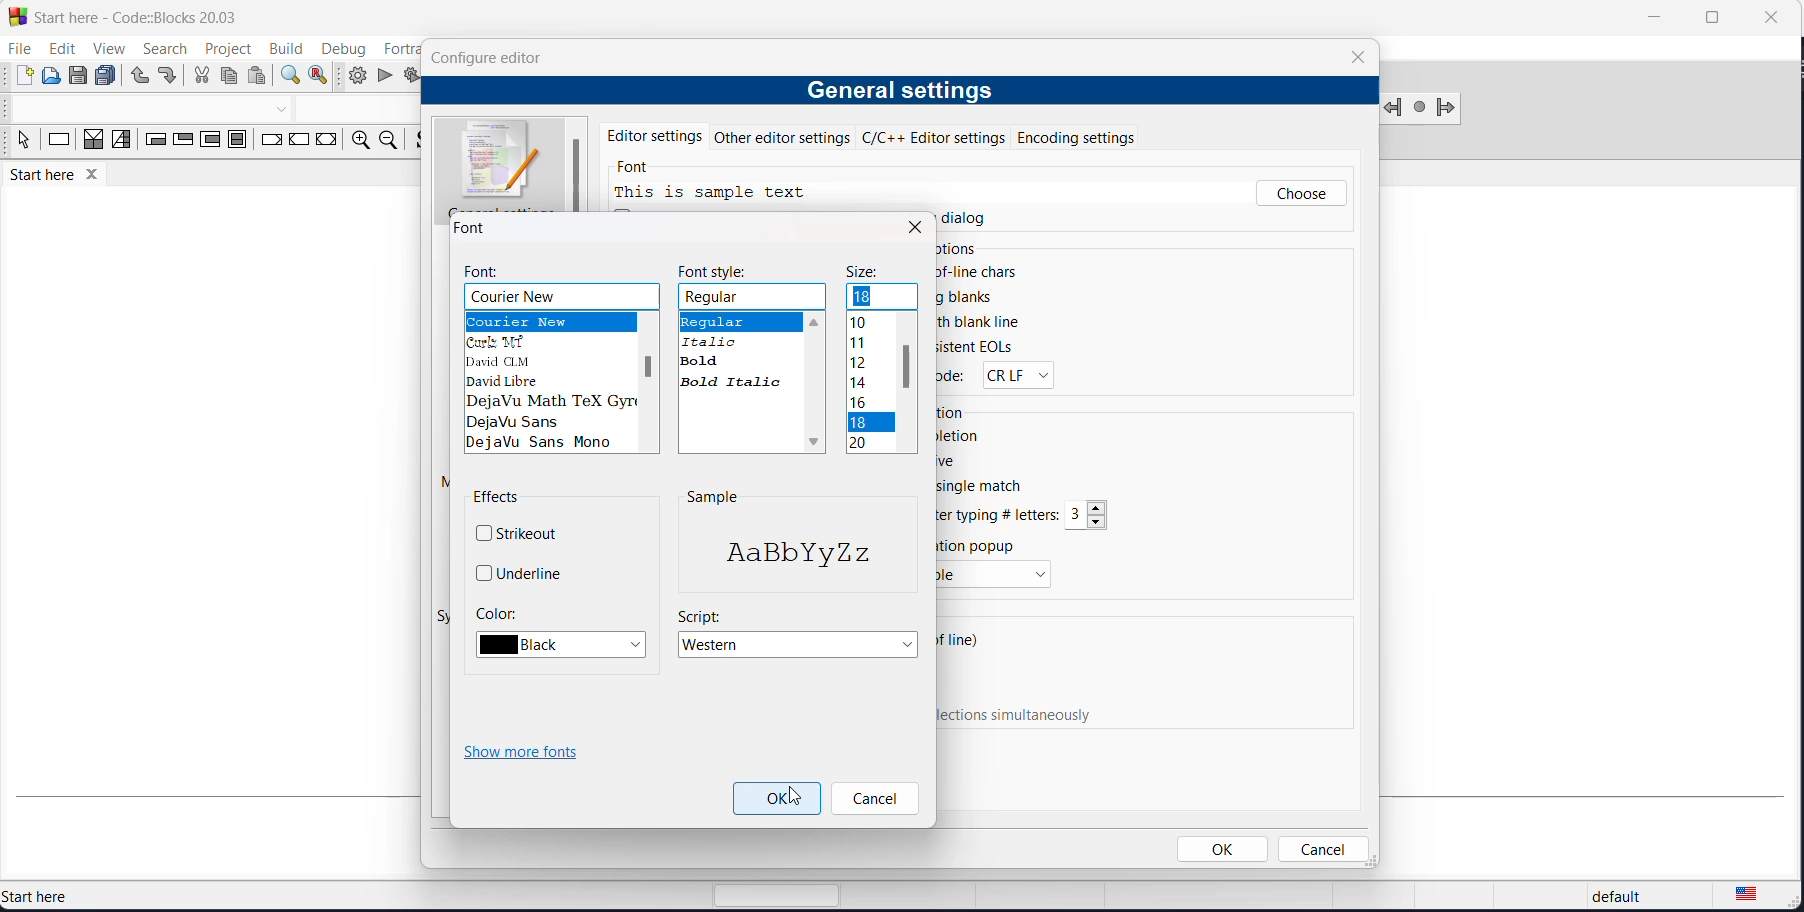 This screenshot has height=912, width=1804. What do you see at coordinates (326, 143) in the screenshot?
I see `return instruction` at bounding box center [326, 143].